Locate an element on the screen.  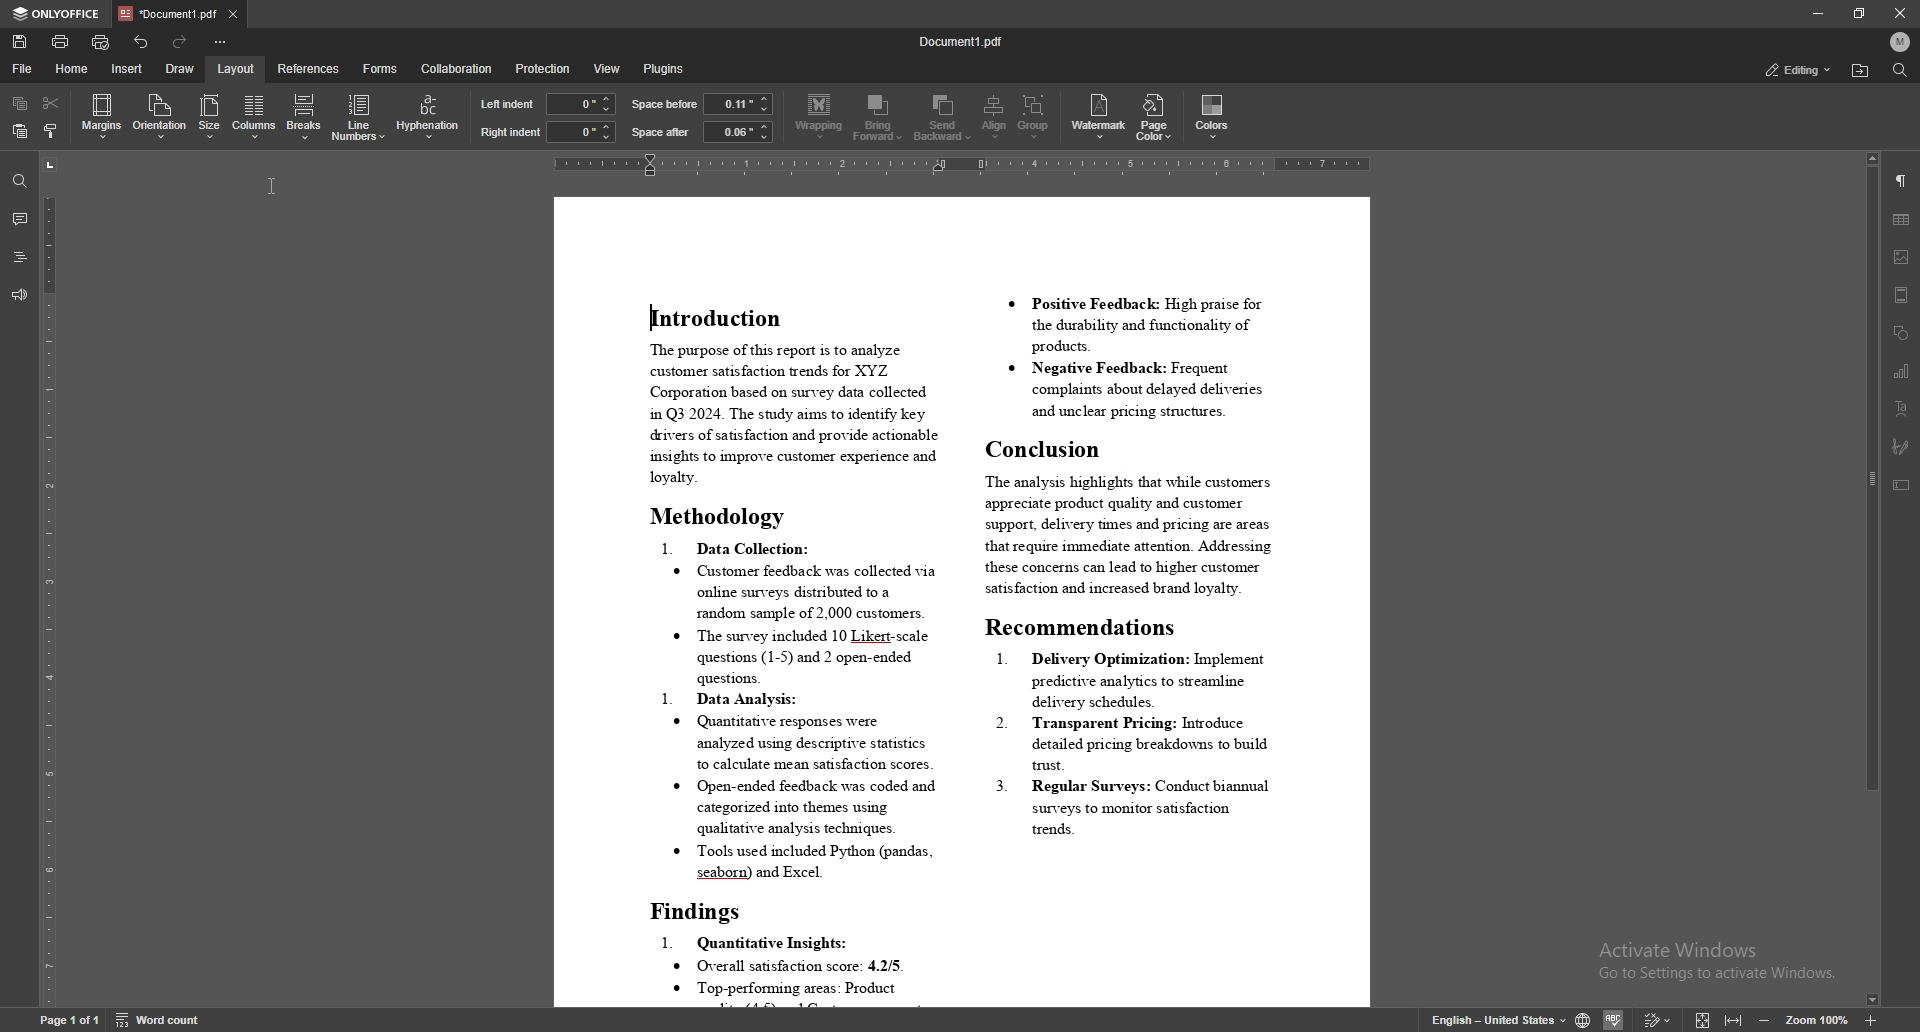
vertical scale is located at coordinates (44, 579).